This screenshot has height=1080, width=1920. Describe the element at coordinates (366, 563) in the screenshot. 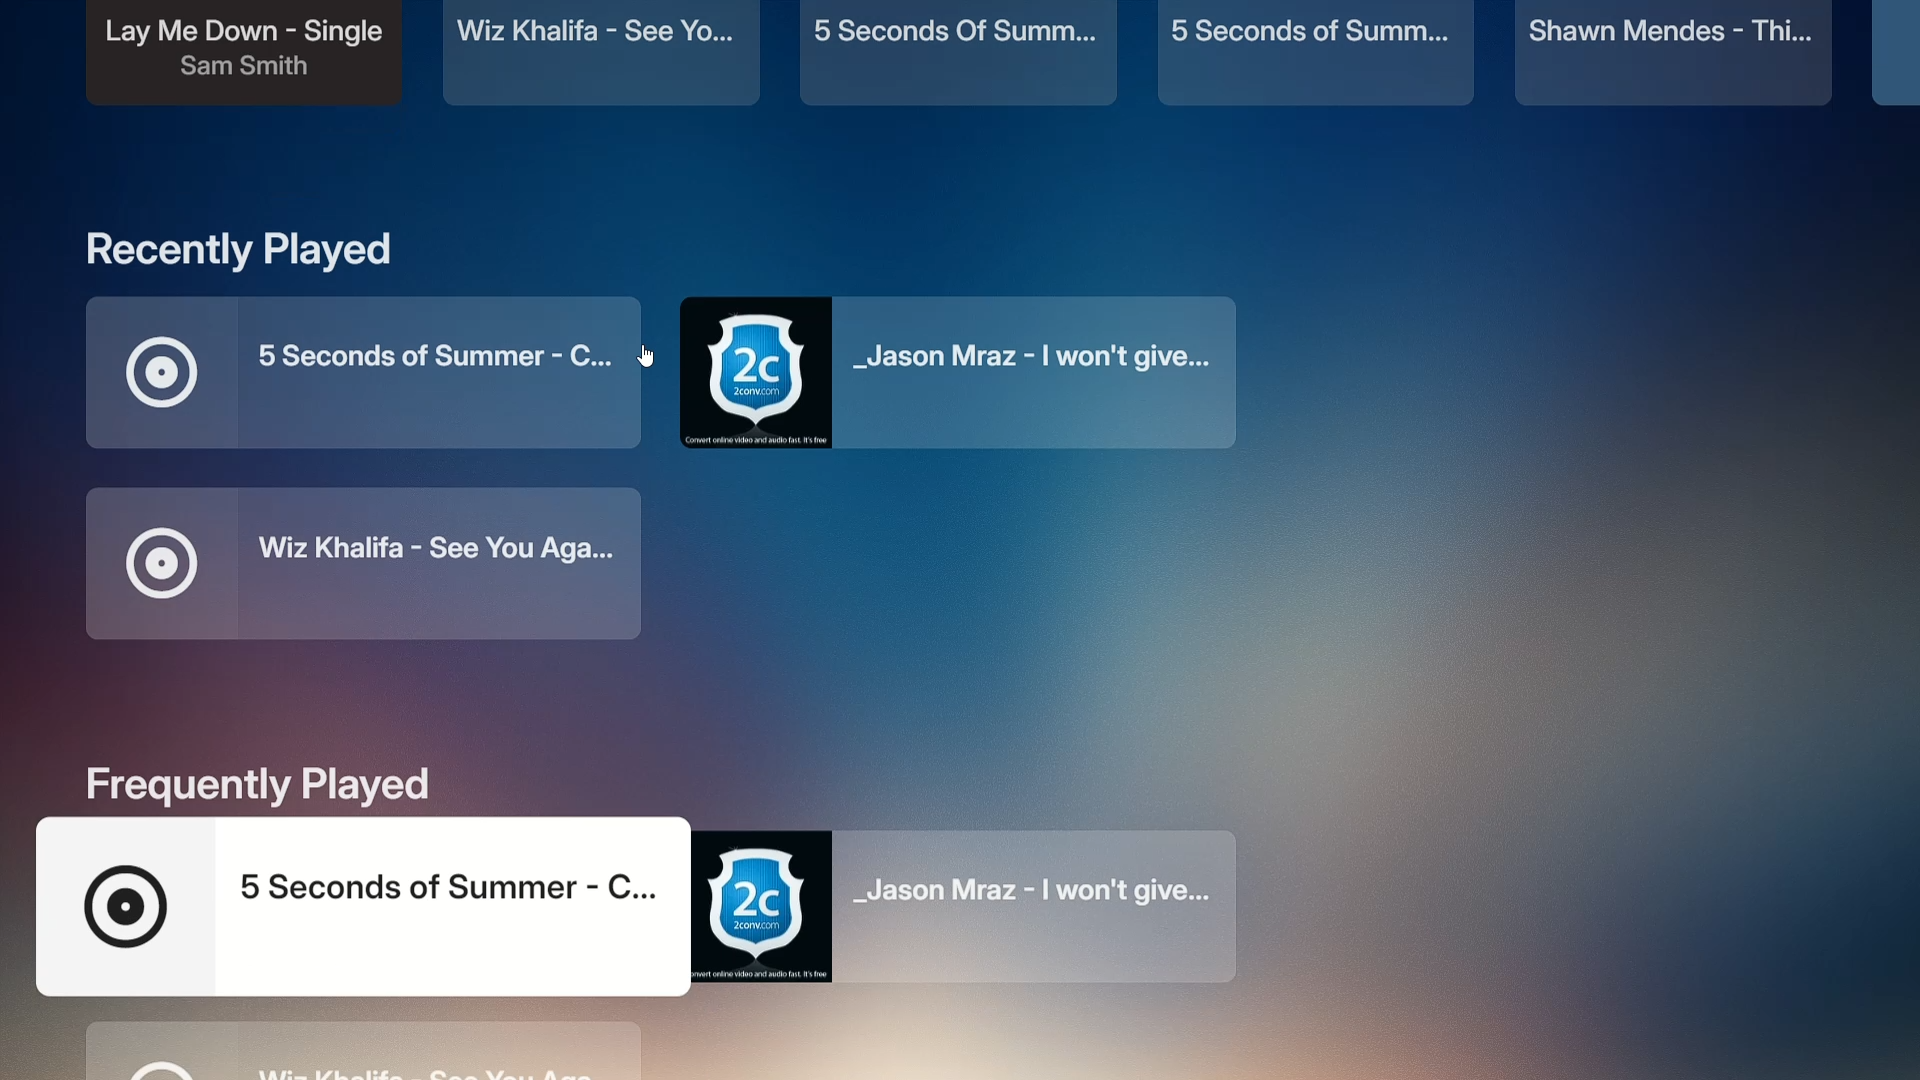

I see `Wiz Khalifa` at that location.